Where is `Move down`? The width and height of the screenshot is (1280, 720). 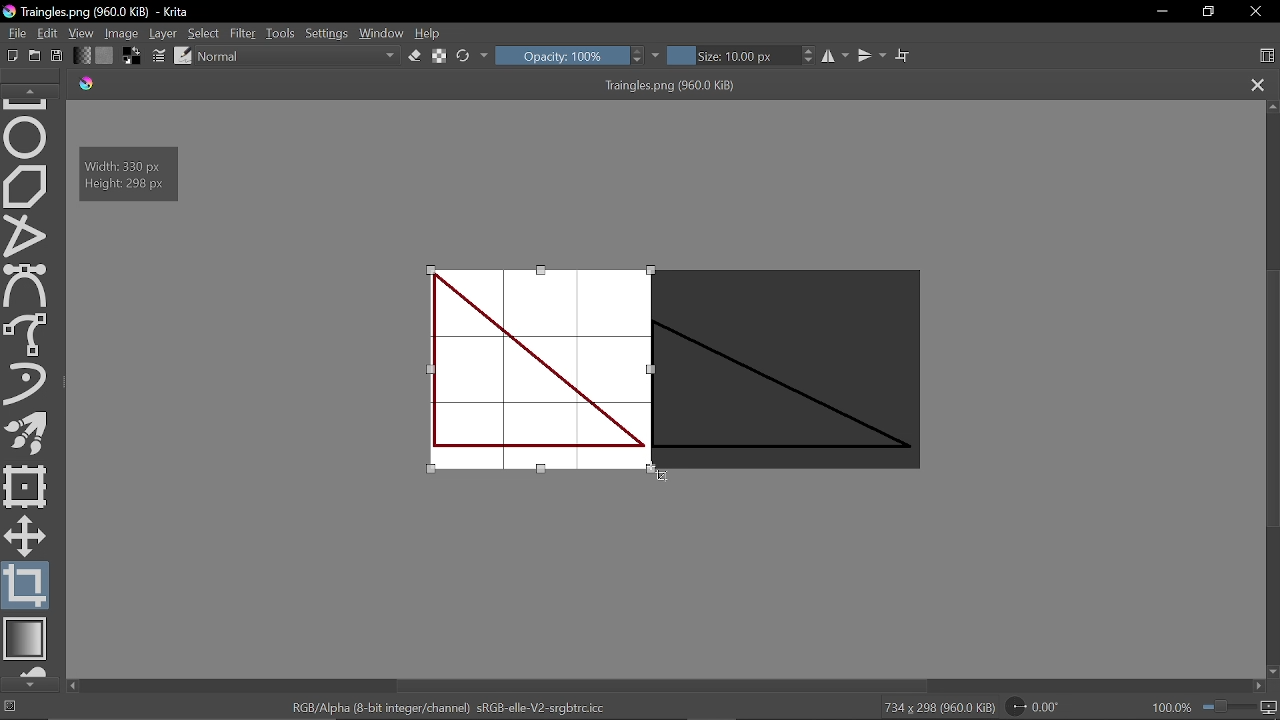 Move down is located at coordinates (1272, 672).